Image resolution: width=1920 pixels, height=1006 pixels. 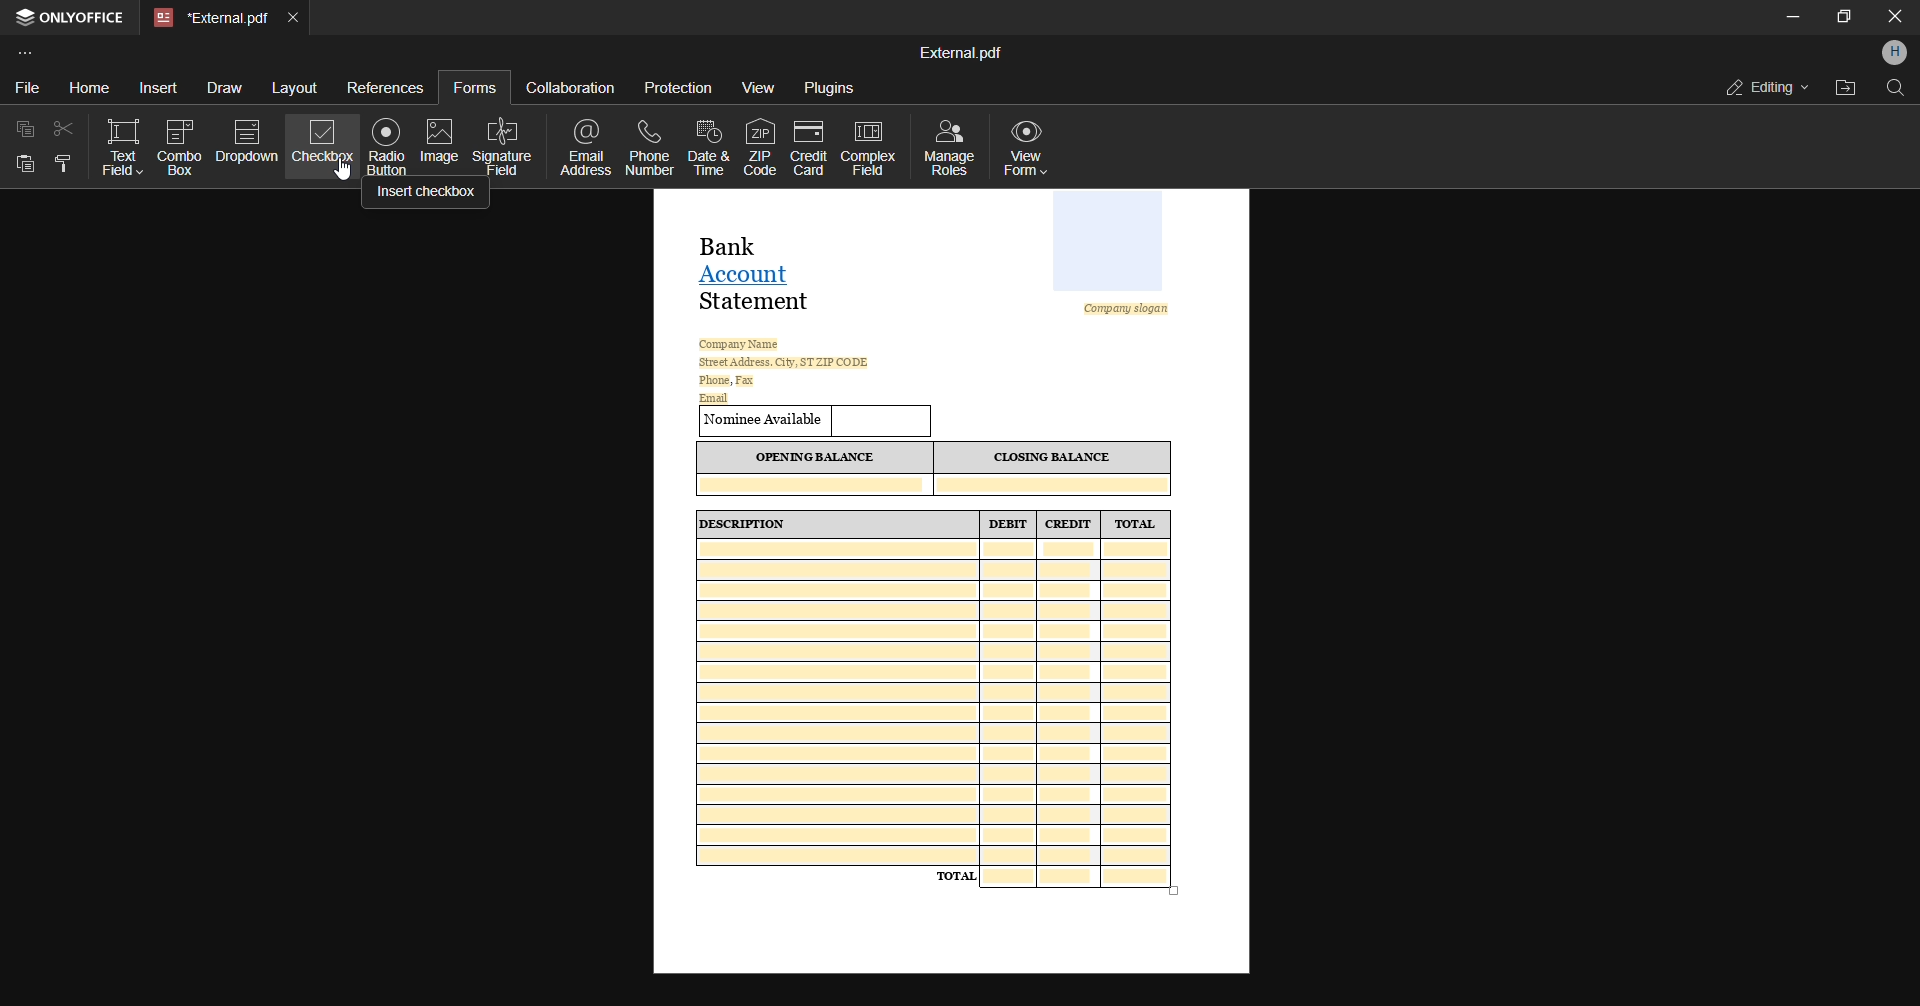 What do you see at coordinates (473, 87) in the screenshot?
I see `forms` at bounding box center [473, 87].